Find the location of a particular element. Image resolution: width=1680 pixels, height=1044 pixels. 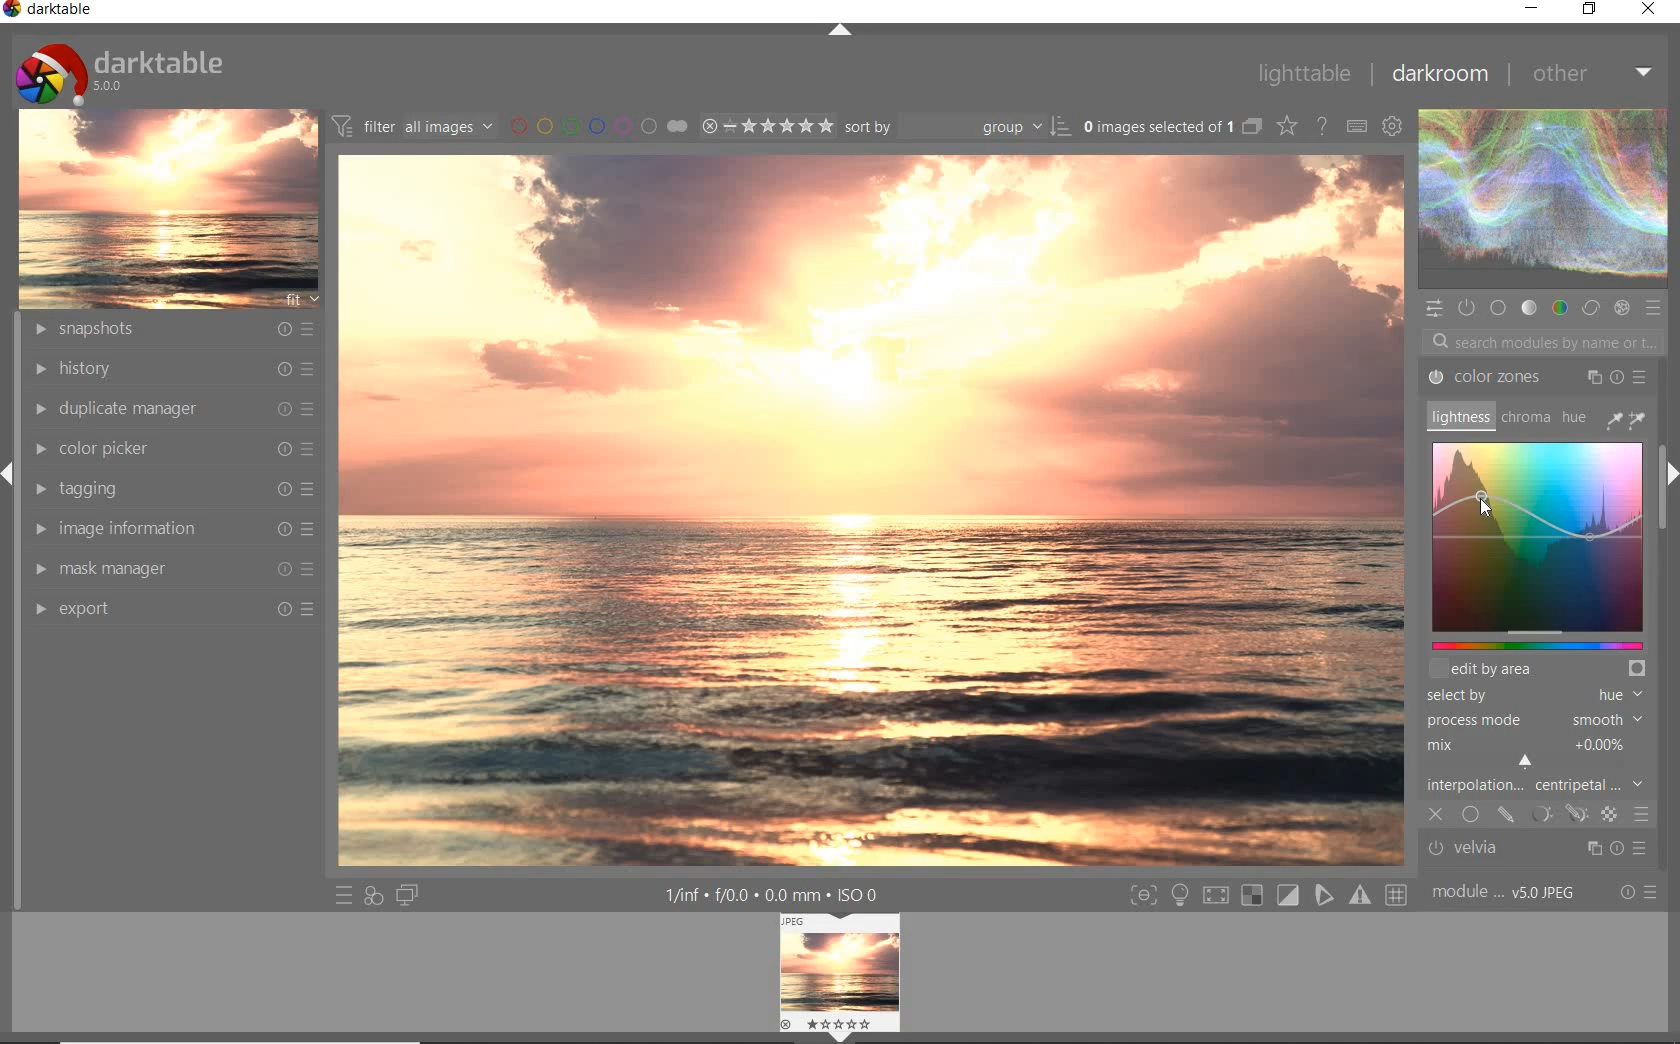

lighttable is located at coordinates (1302, 73).